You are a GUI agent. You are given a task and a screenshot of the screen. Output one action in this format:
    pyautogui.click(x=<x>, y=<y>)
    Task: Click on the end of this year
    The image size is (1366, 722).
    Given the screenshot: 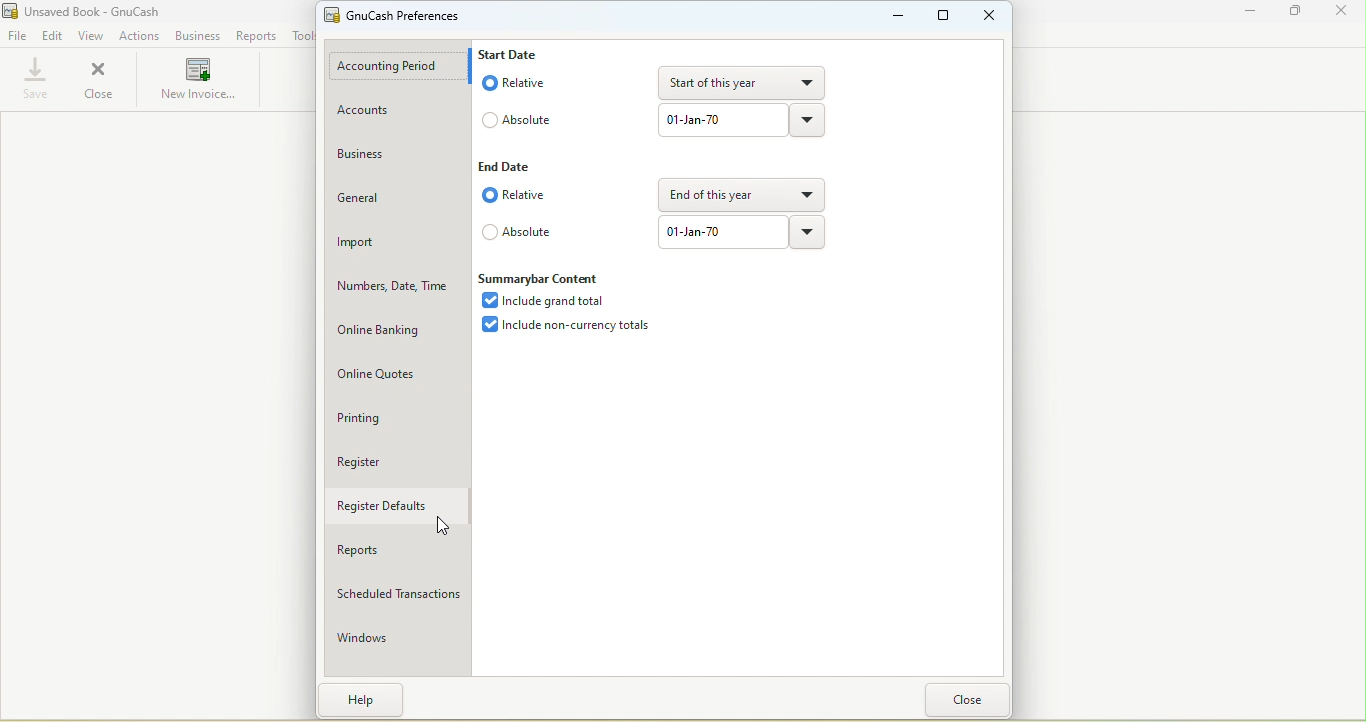 What is the action you would take?
    pyautogui.click(x=741, y=196)
    